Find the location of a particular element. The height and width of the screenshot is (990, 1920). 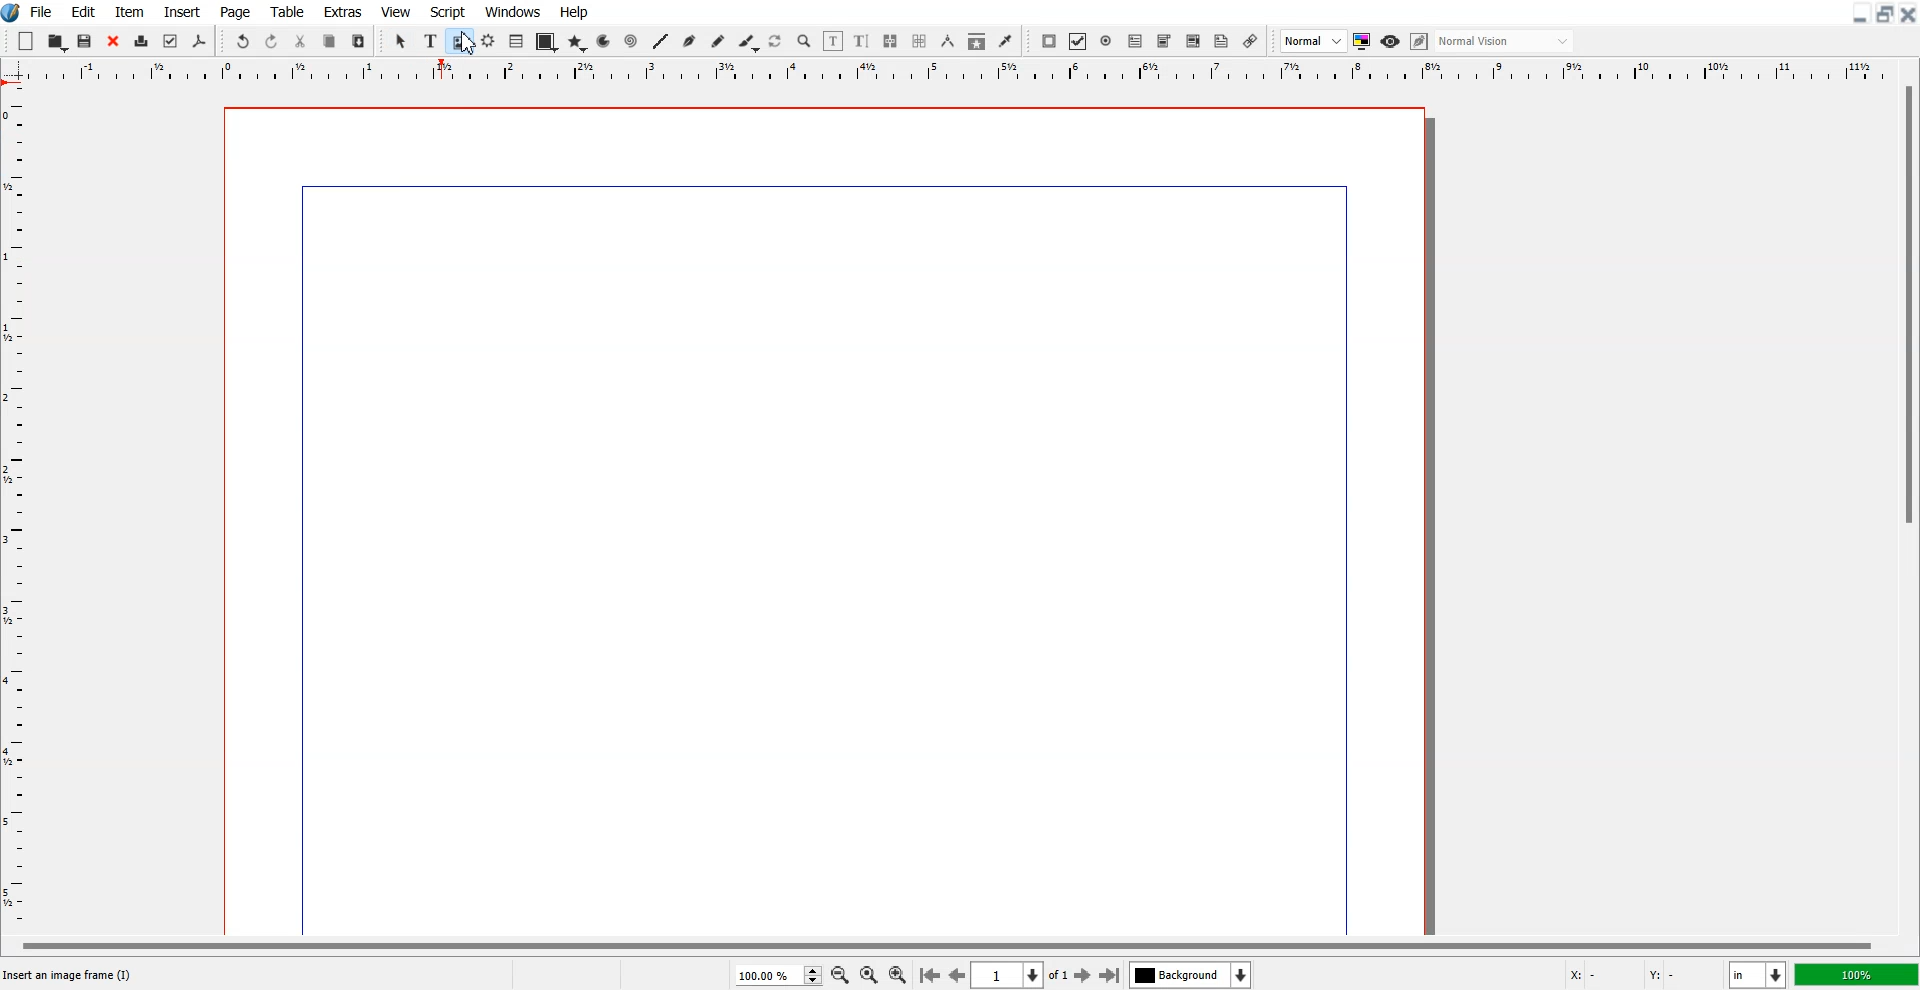

Text Annotation is located at coordinates (1222, 42).